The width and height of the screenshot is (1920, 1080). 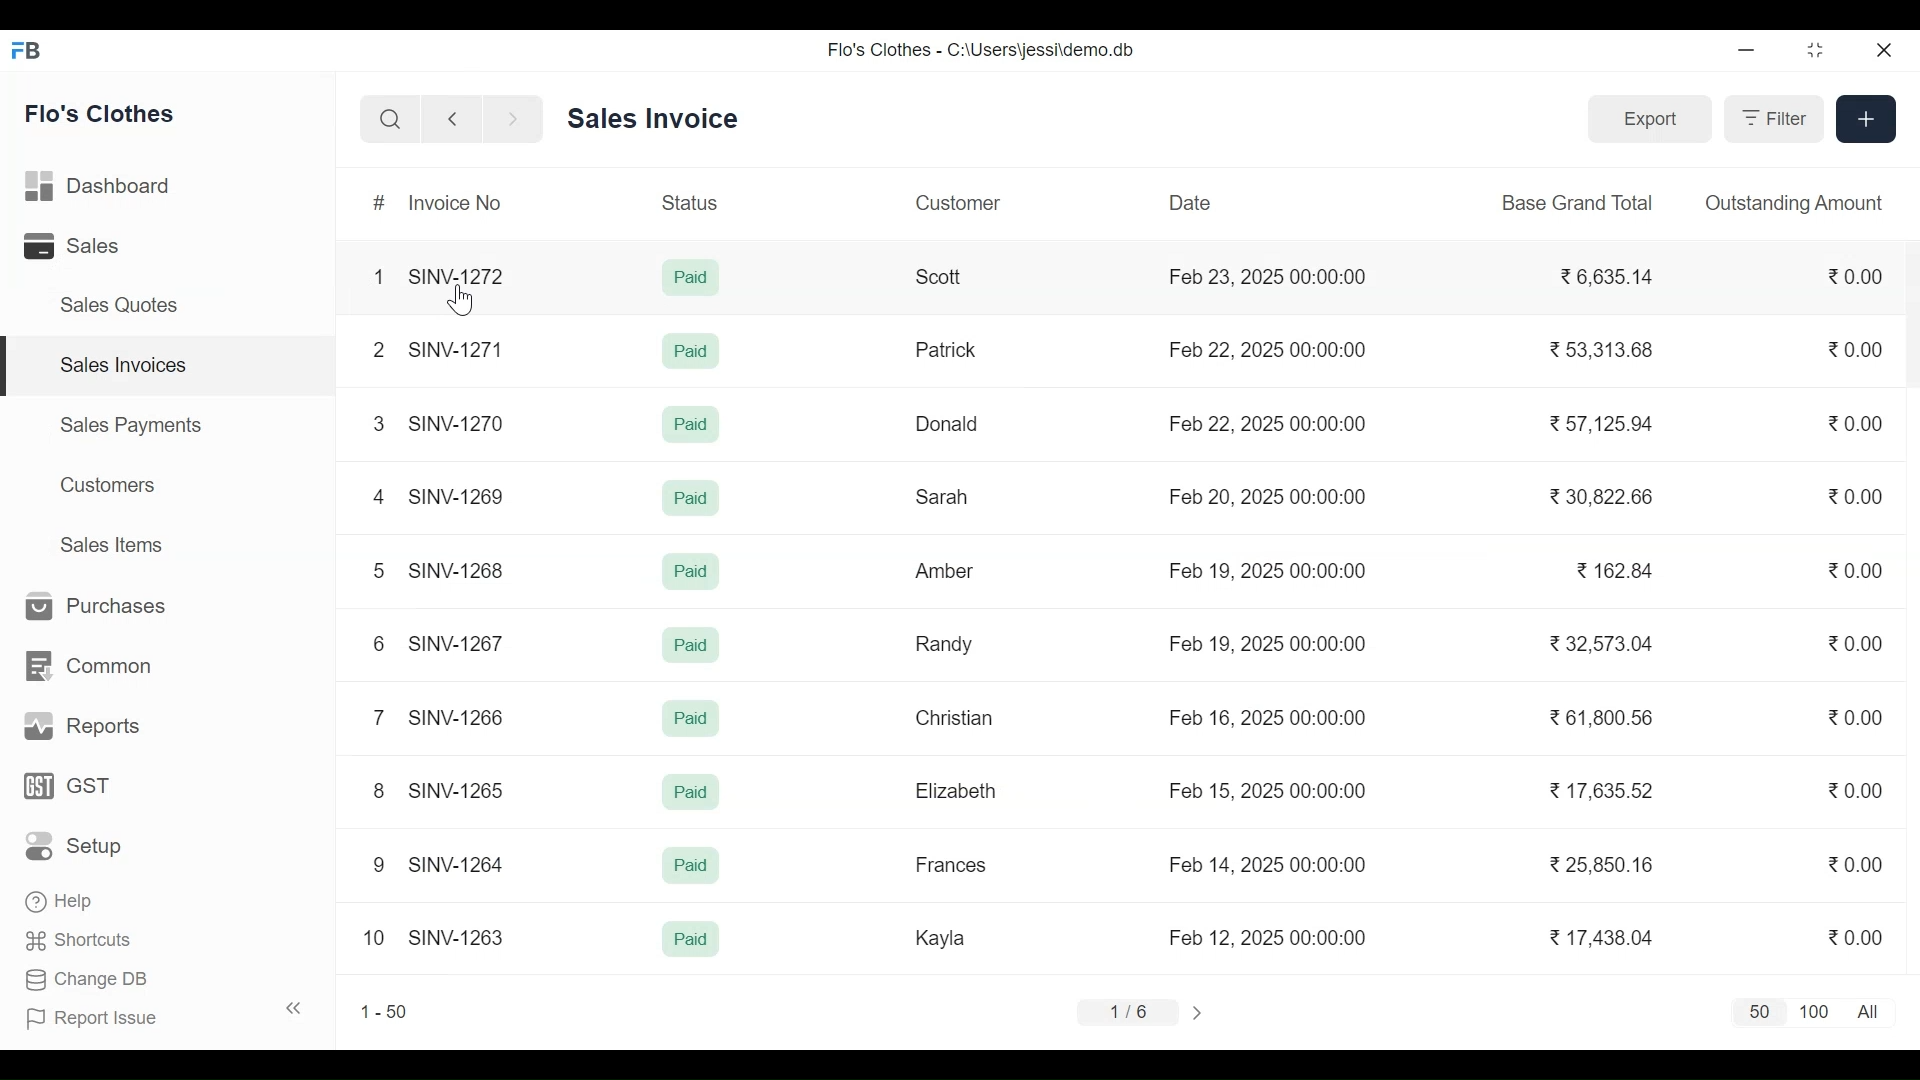 I want to click on 0.00, so click(x=1856, y=496).